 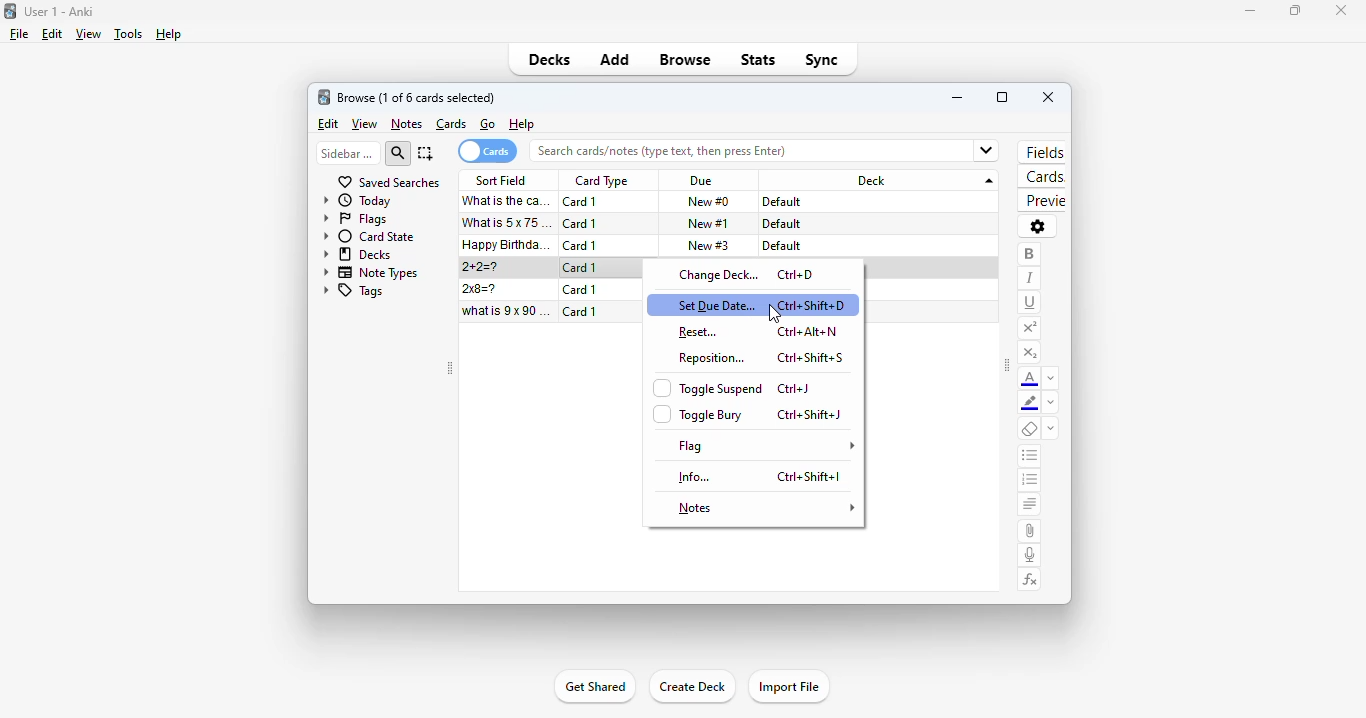 I want to click on info, so click(x=696, y=477).